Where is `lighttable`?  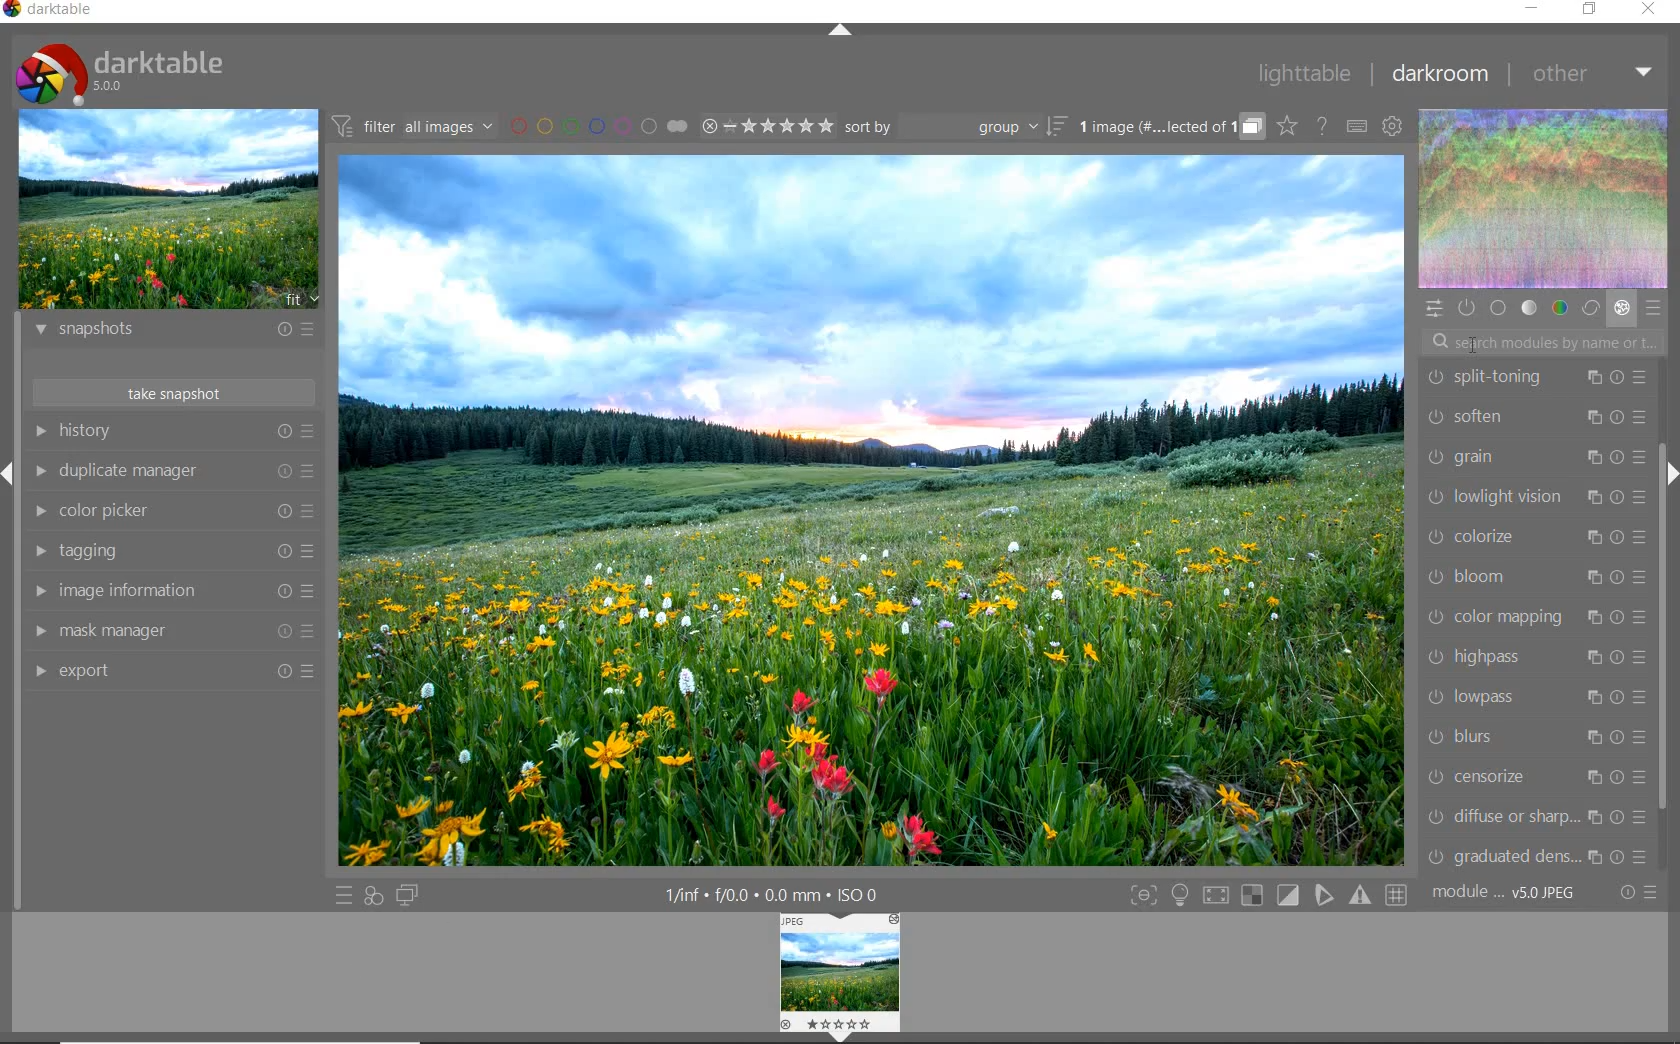
lighttable is located at coordinates (1304, 74).